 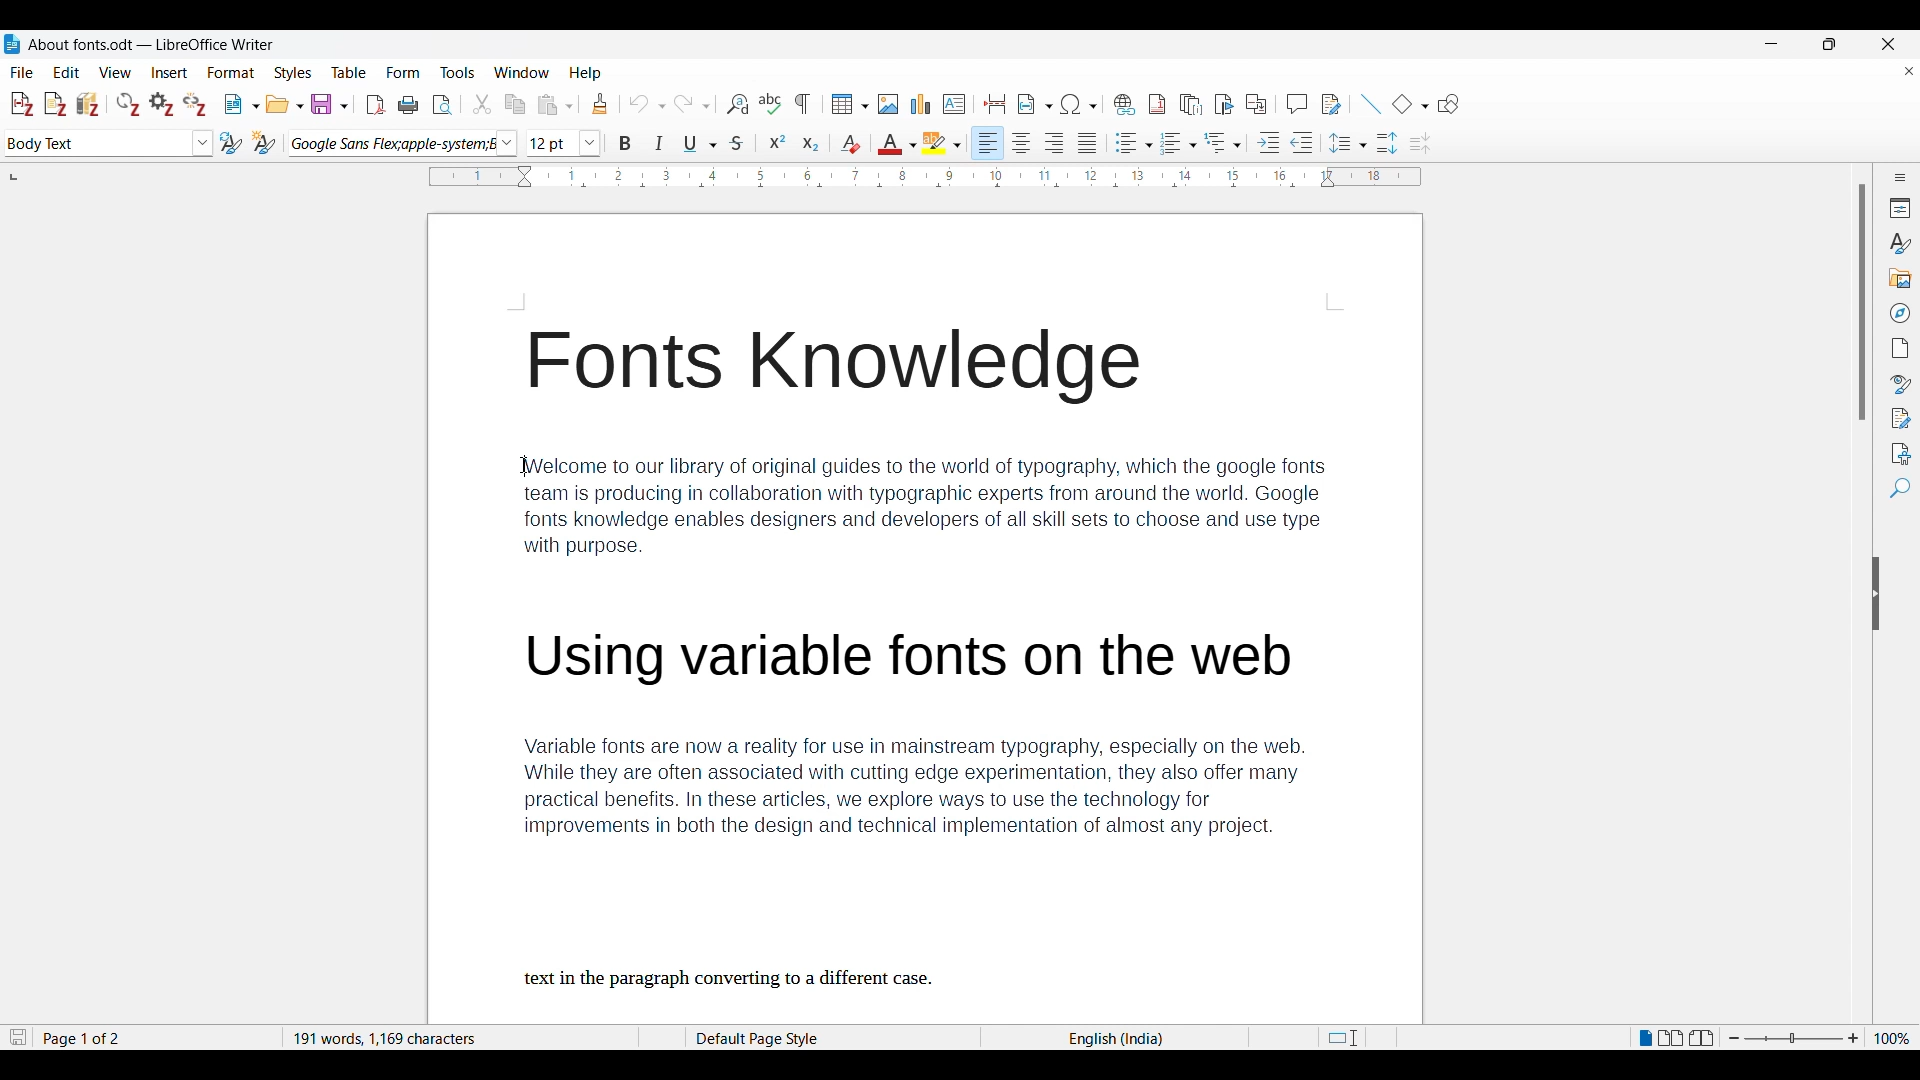 What do you see at coordinates (1388, 143) in the screenshot?
I see `Increase paragraph space` at bounding box center [1388, 143].